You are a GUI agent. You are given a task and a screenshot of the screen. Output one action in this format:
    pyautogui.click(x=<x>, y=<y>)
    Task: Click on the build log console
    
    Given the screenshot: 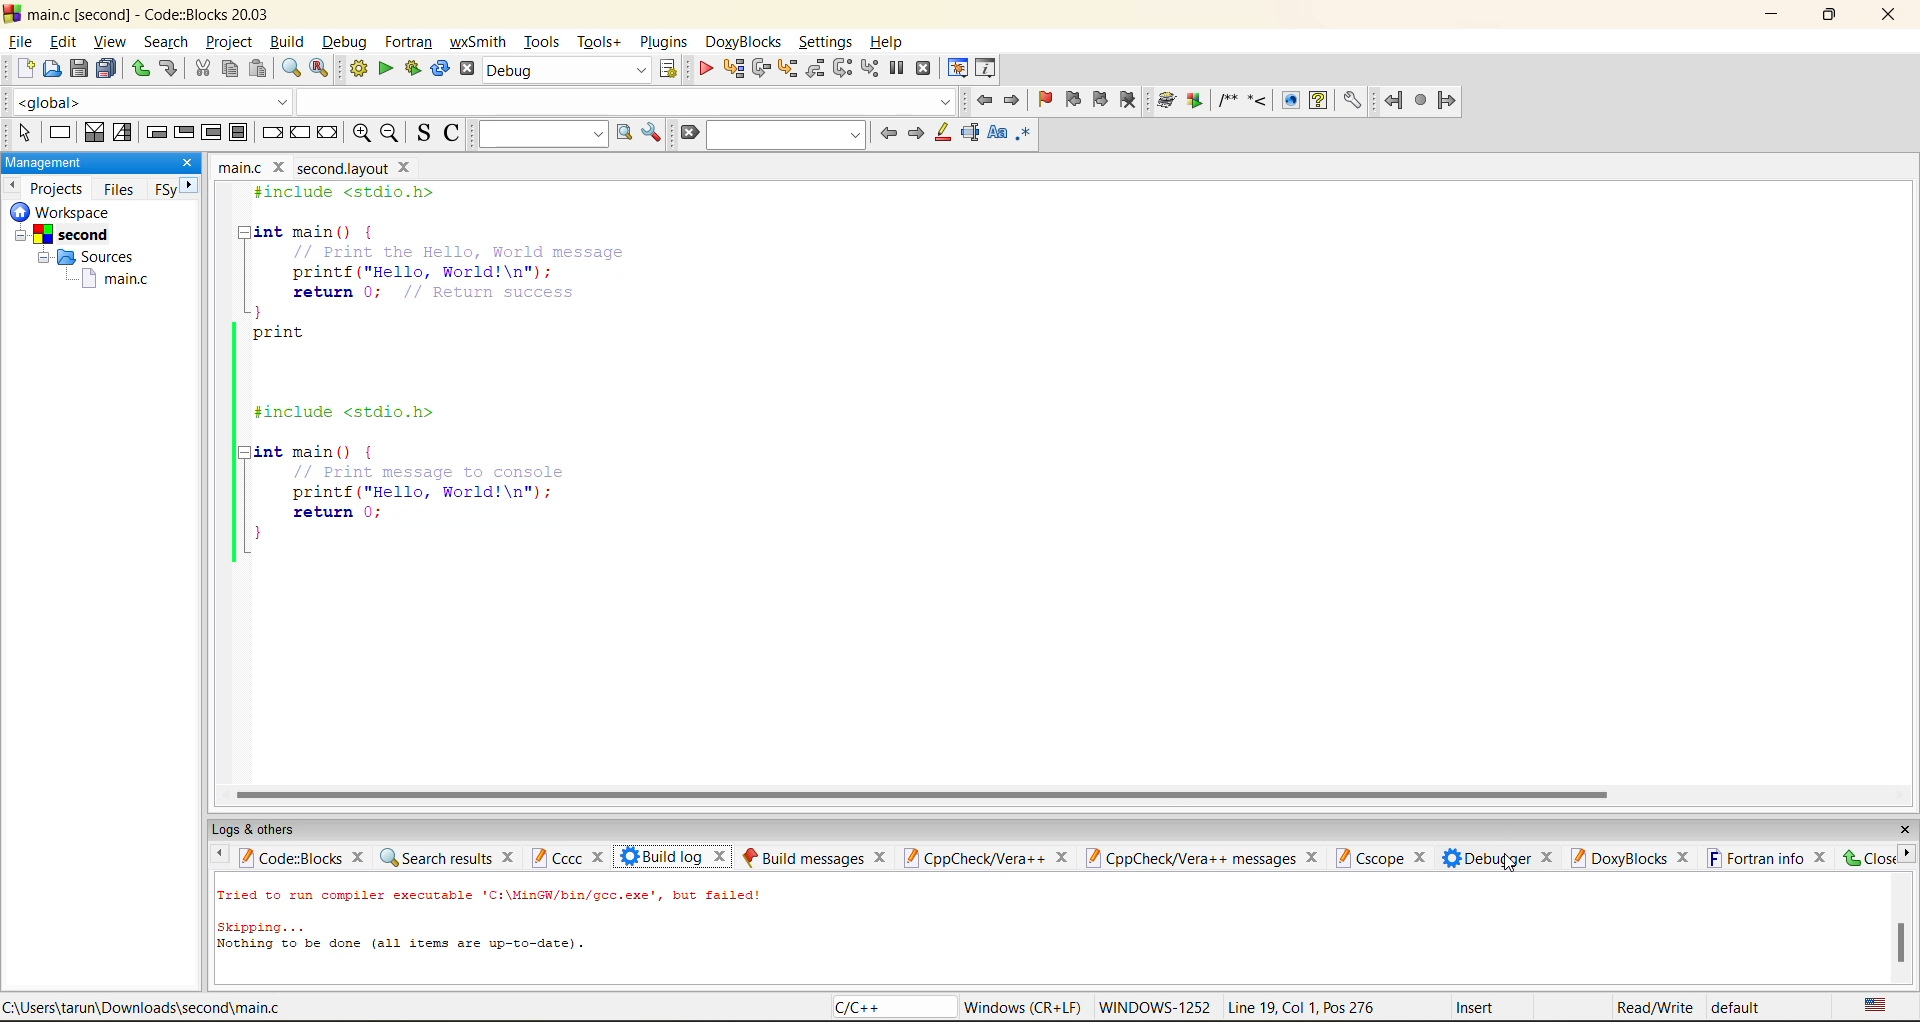 What is the action you would take?
    pyautogui.click(x=522, y=934)
    